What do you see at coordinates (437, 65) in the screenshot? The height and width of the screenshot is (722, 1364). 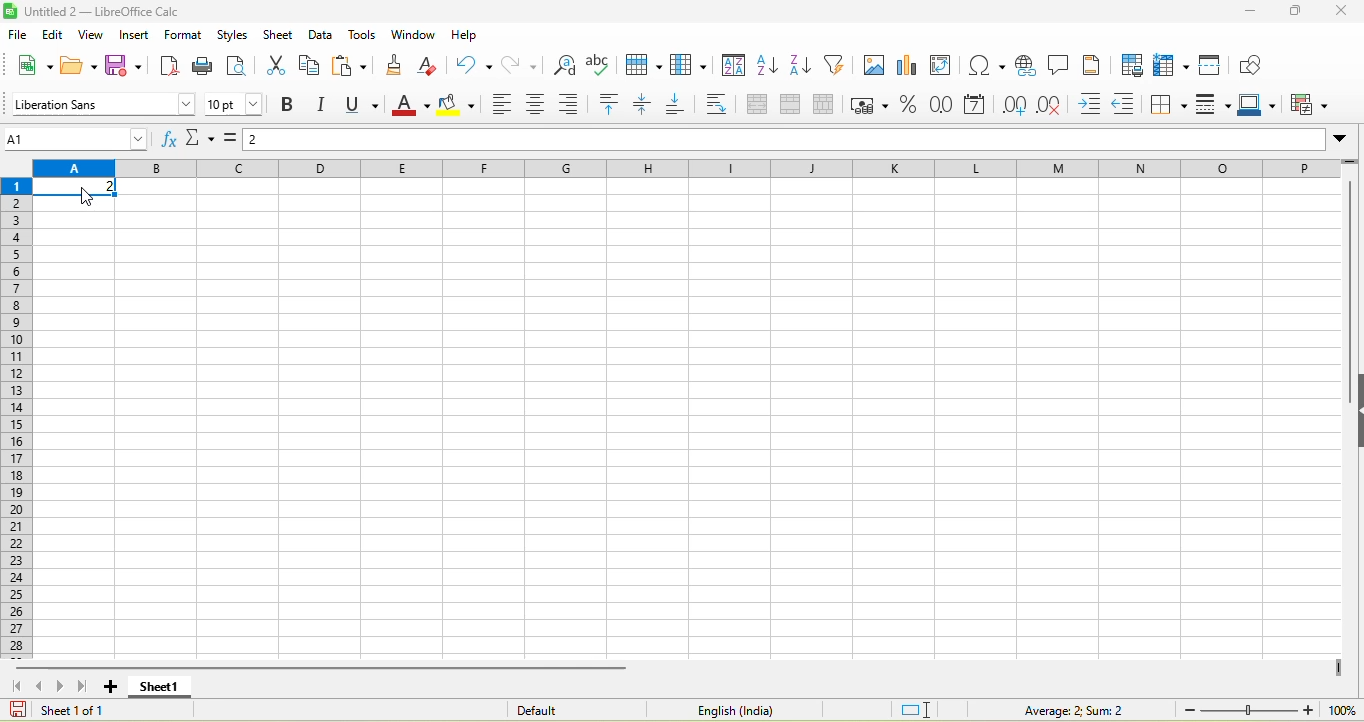 I see `clear directly formatting` at bounding box center [437, 65].